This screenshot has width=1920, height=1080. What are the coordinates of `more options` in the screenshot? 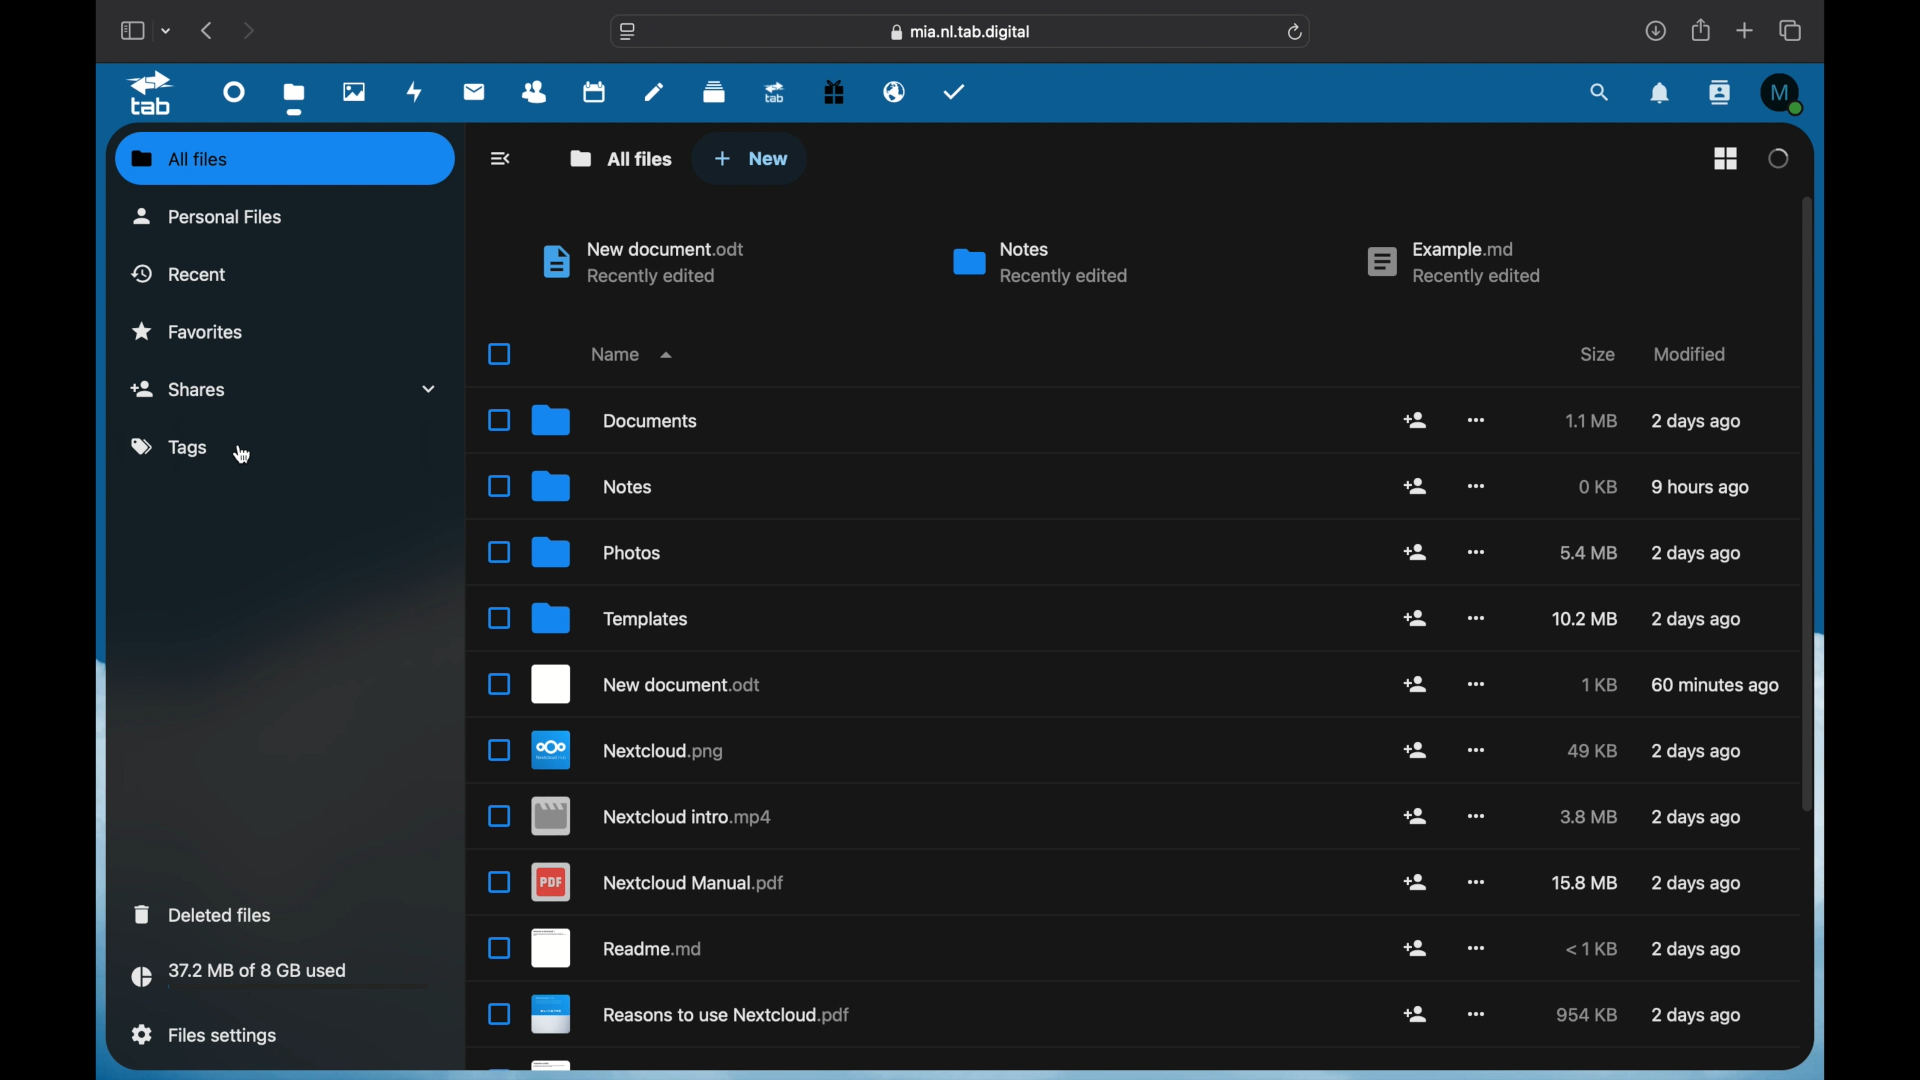 It's located at (1475, 553).